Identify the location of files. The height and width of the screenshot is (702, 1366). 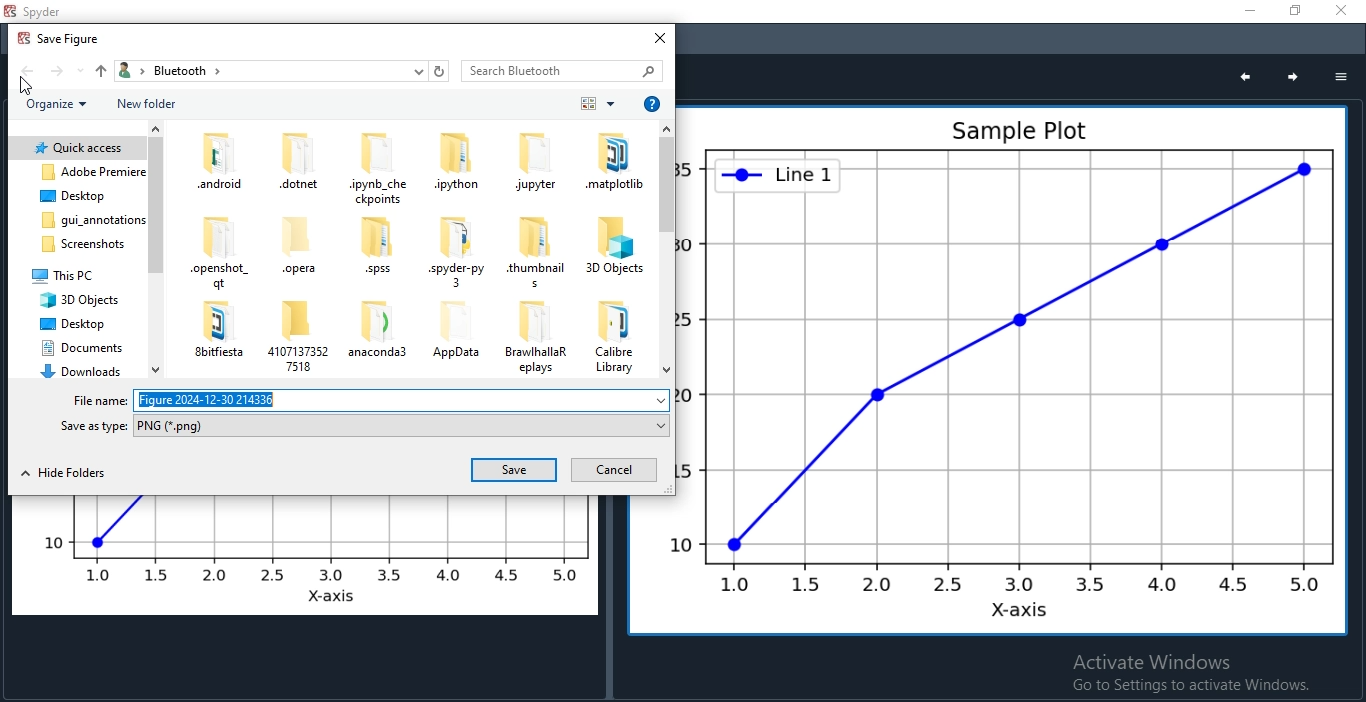
(536, 337).